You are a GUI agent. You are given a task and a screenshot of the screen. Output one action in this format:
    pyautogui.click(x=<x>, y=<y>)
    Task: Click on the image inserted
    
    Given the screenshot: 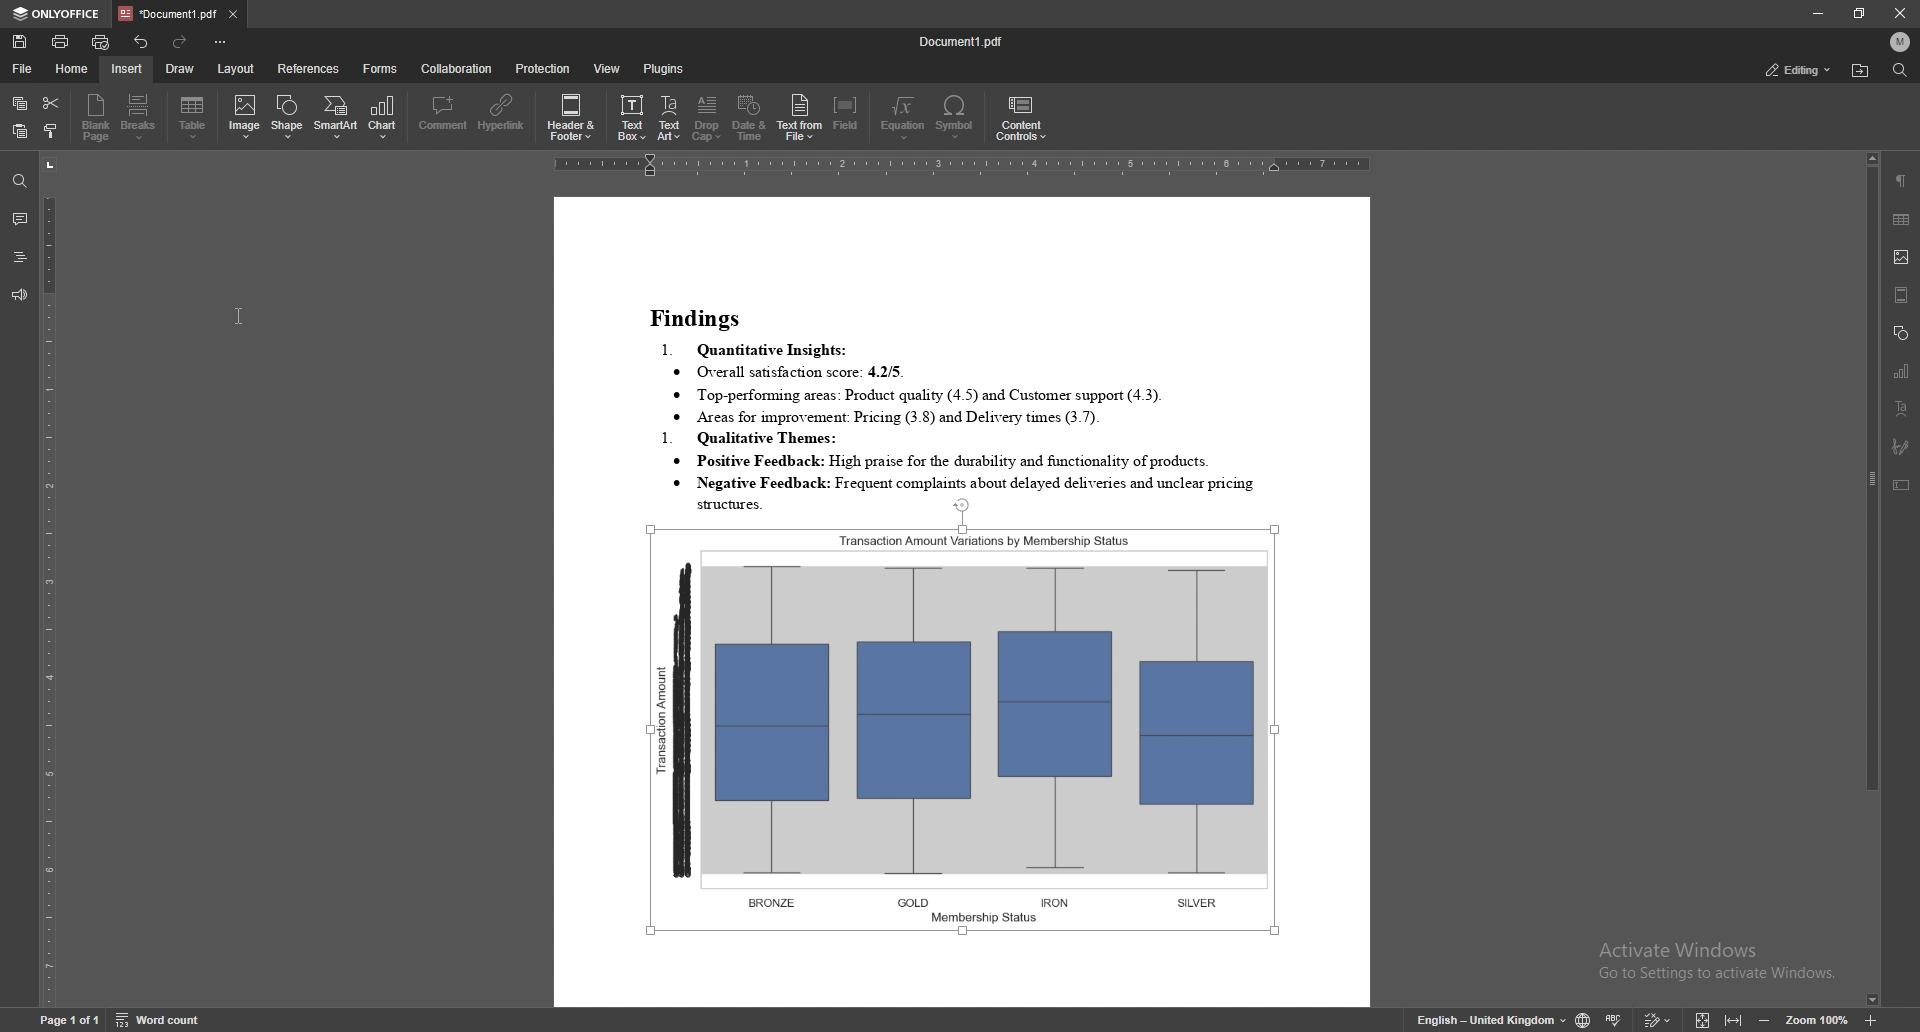 What is the action you would take?
    pyautogui.click(x=972, y=731)
    